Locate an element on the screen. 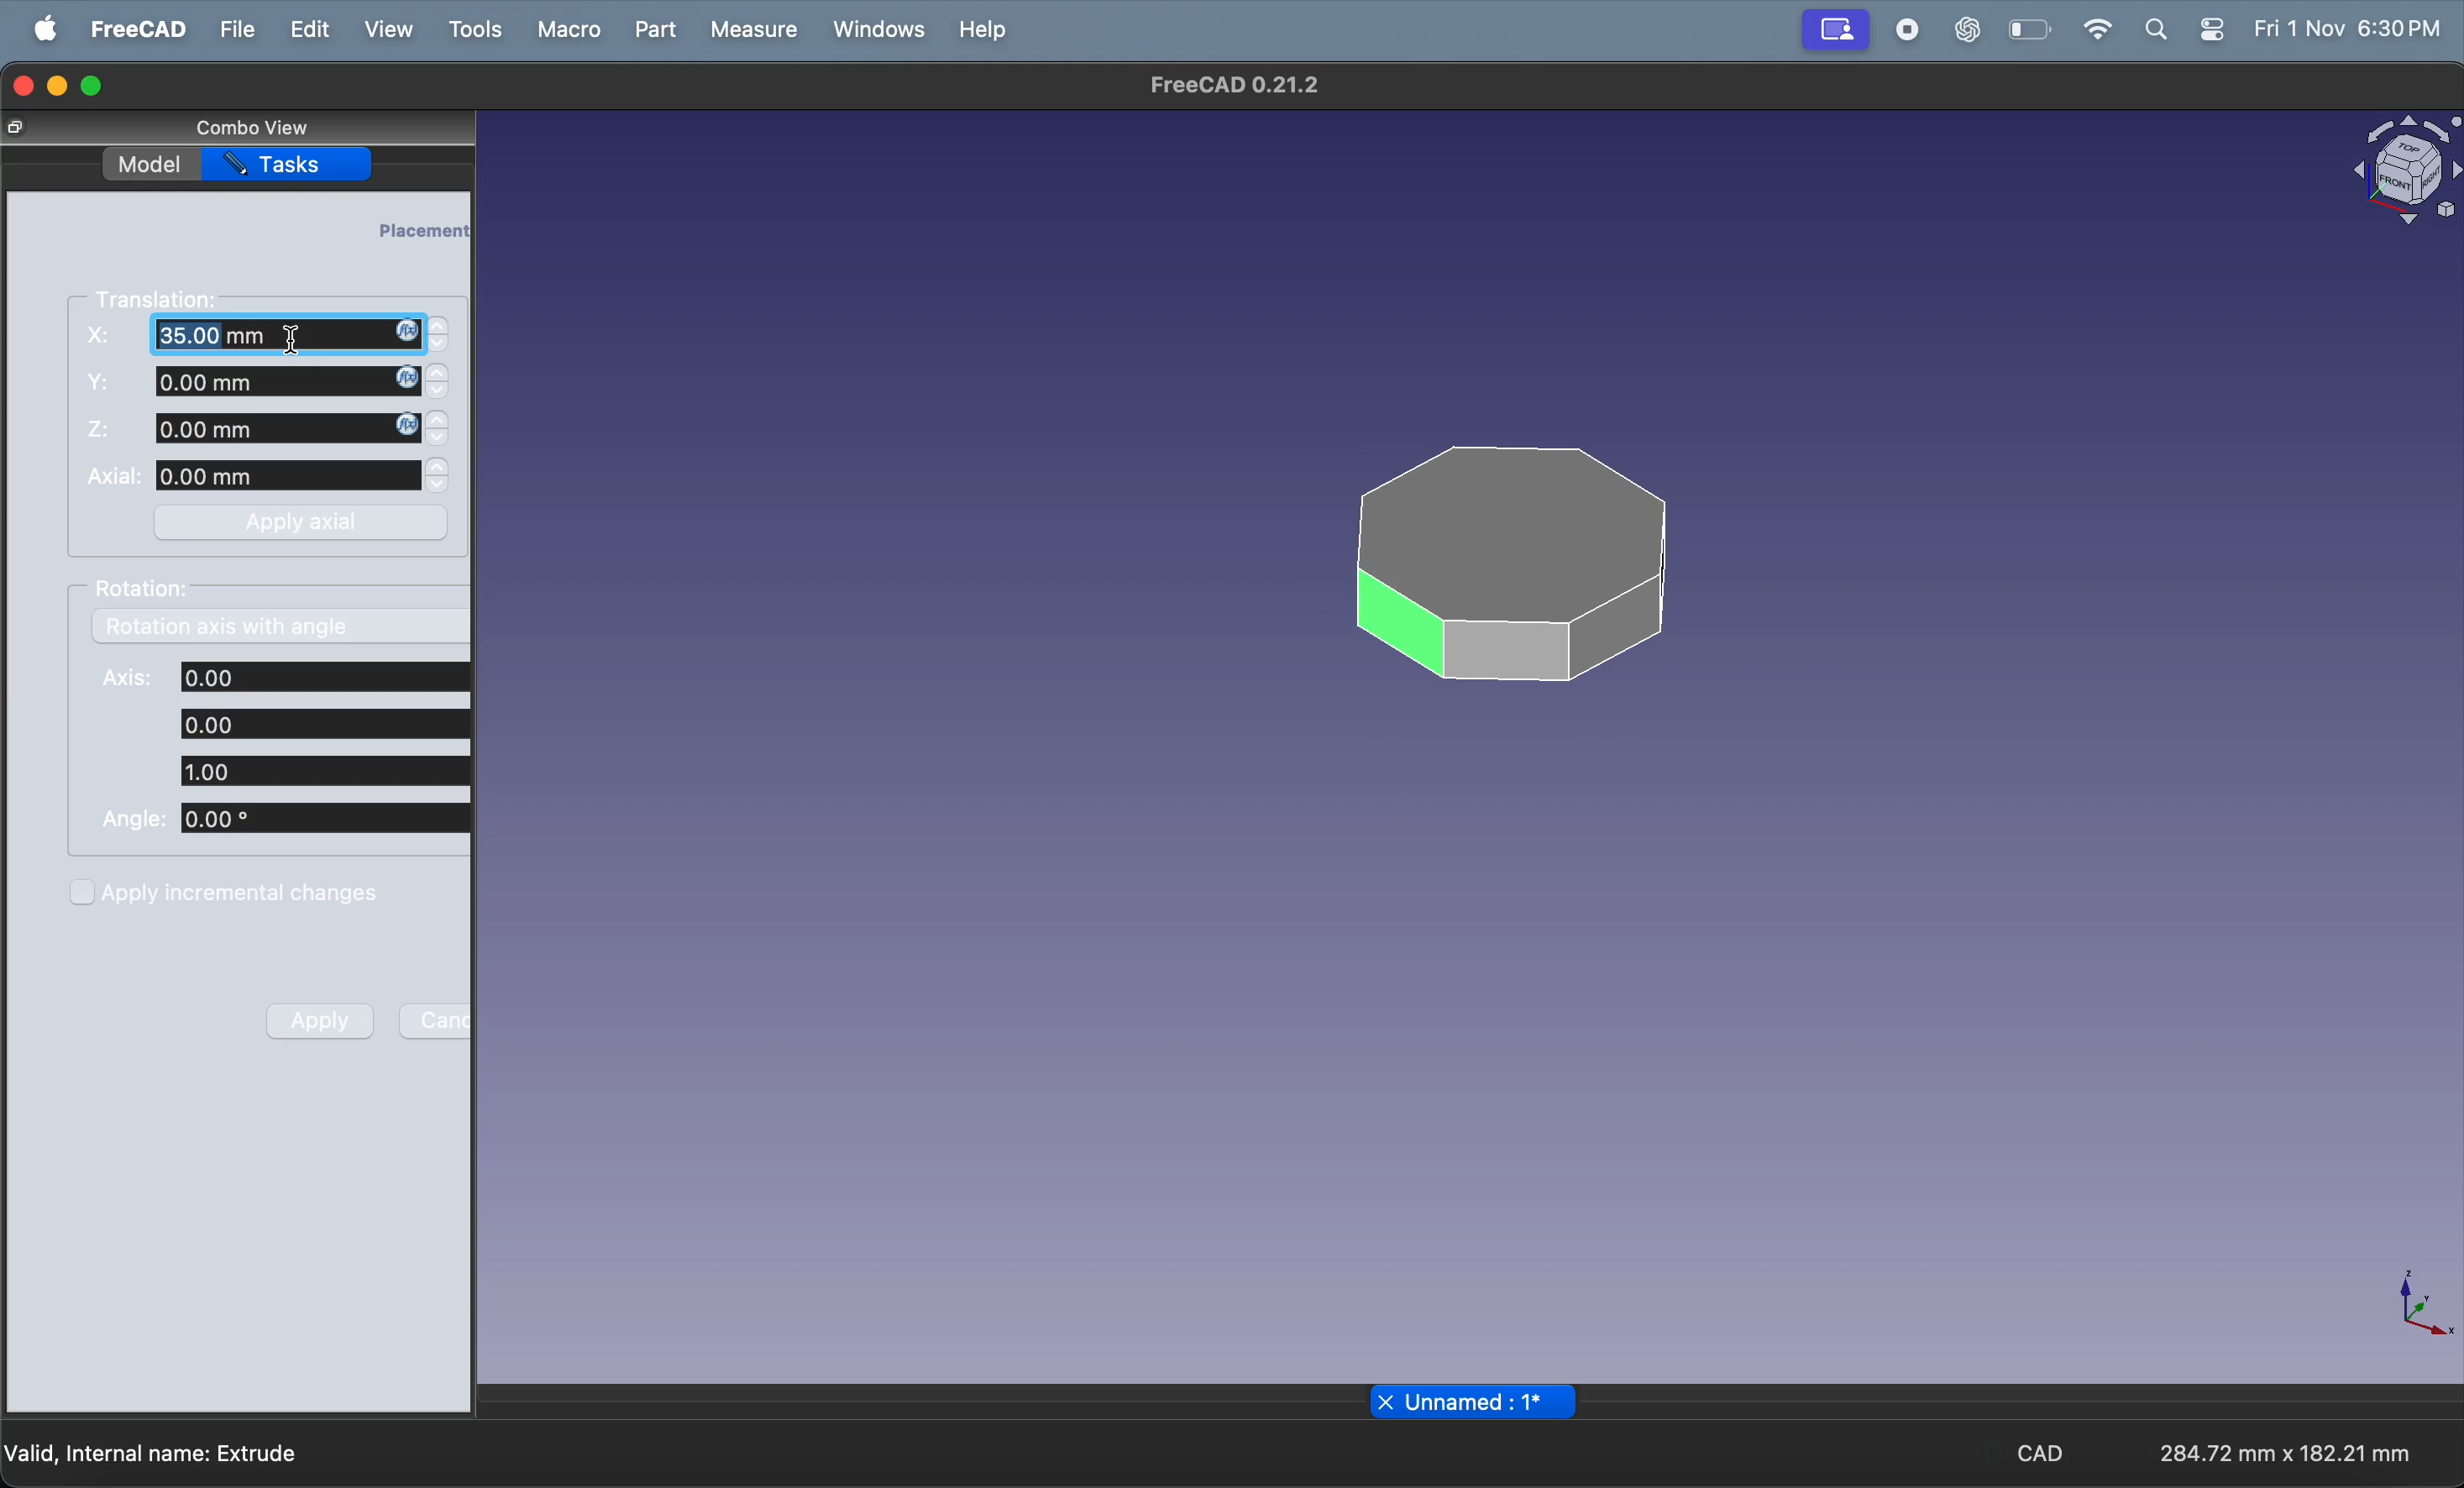 The image size is (2464, 1488). 284.72 mm x 182.21 mm is located at coordinates (2278, 1450).